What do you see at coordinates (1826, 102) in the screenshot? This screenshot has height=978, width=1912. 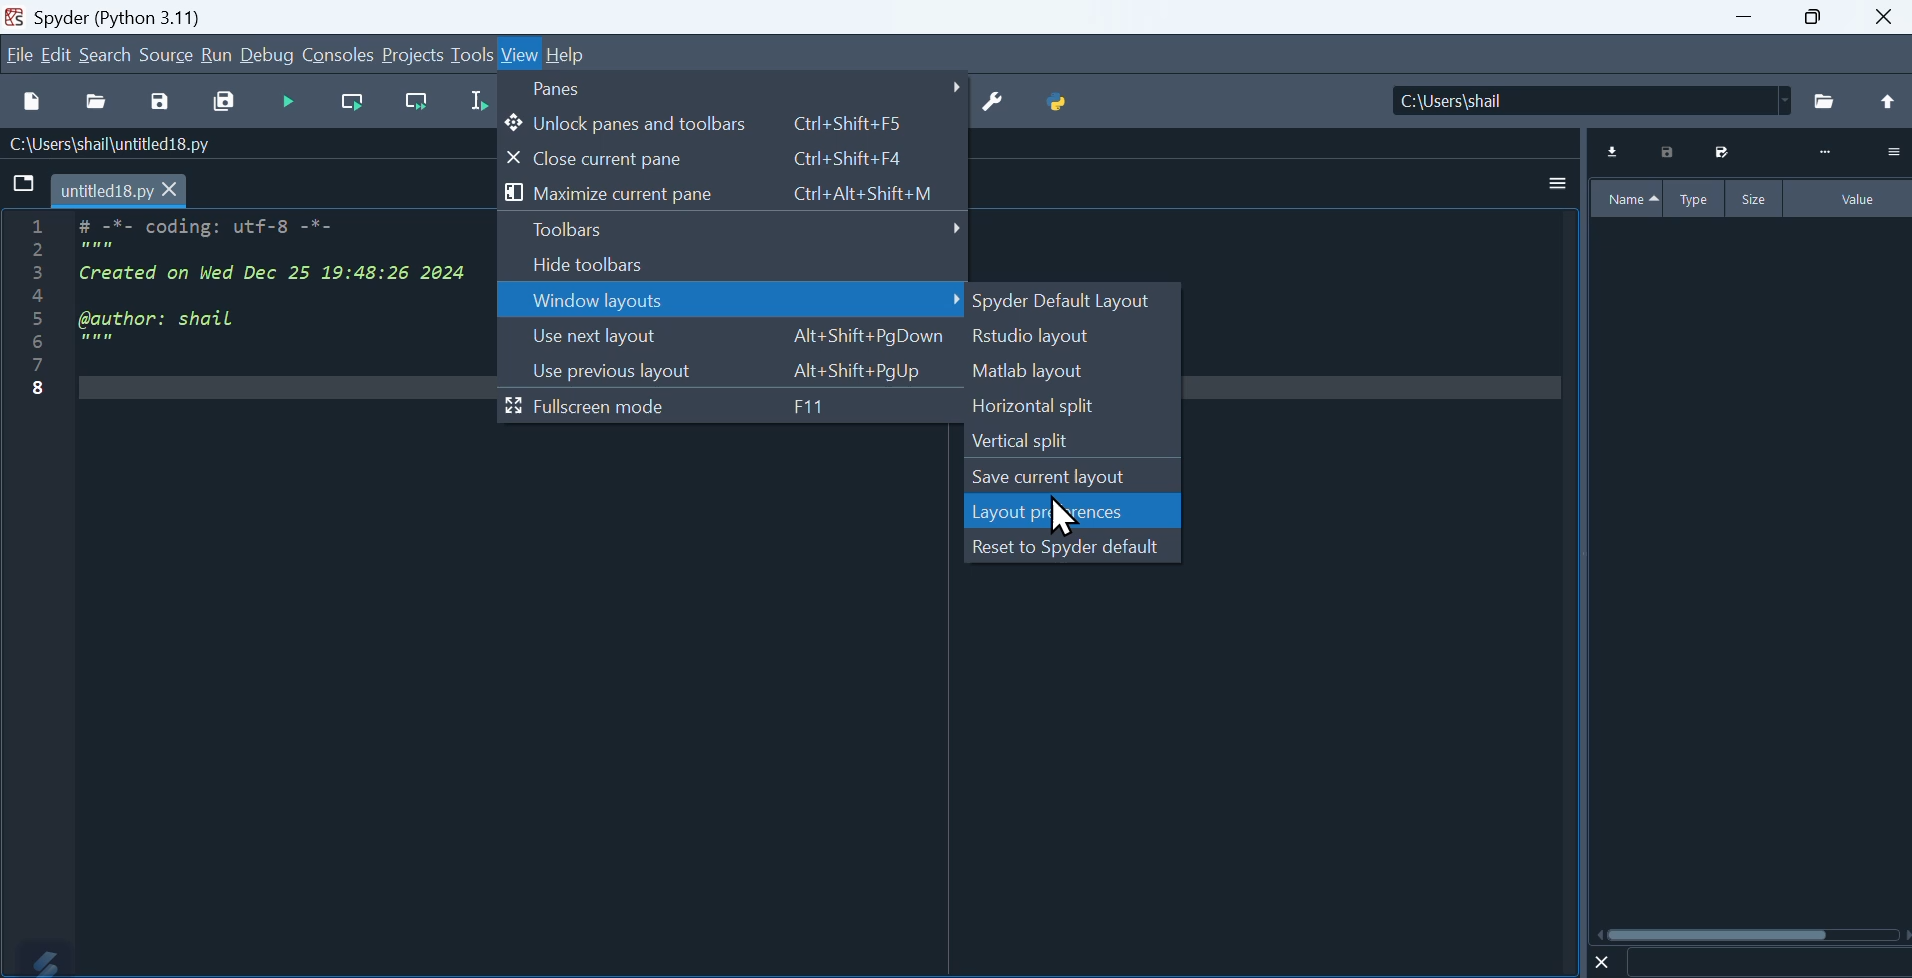 I see `Folder` at bounding box center [1826, 102].